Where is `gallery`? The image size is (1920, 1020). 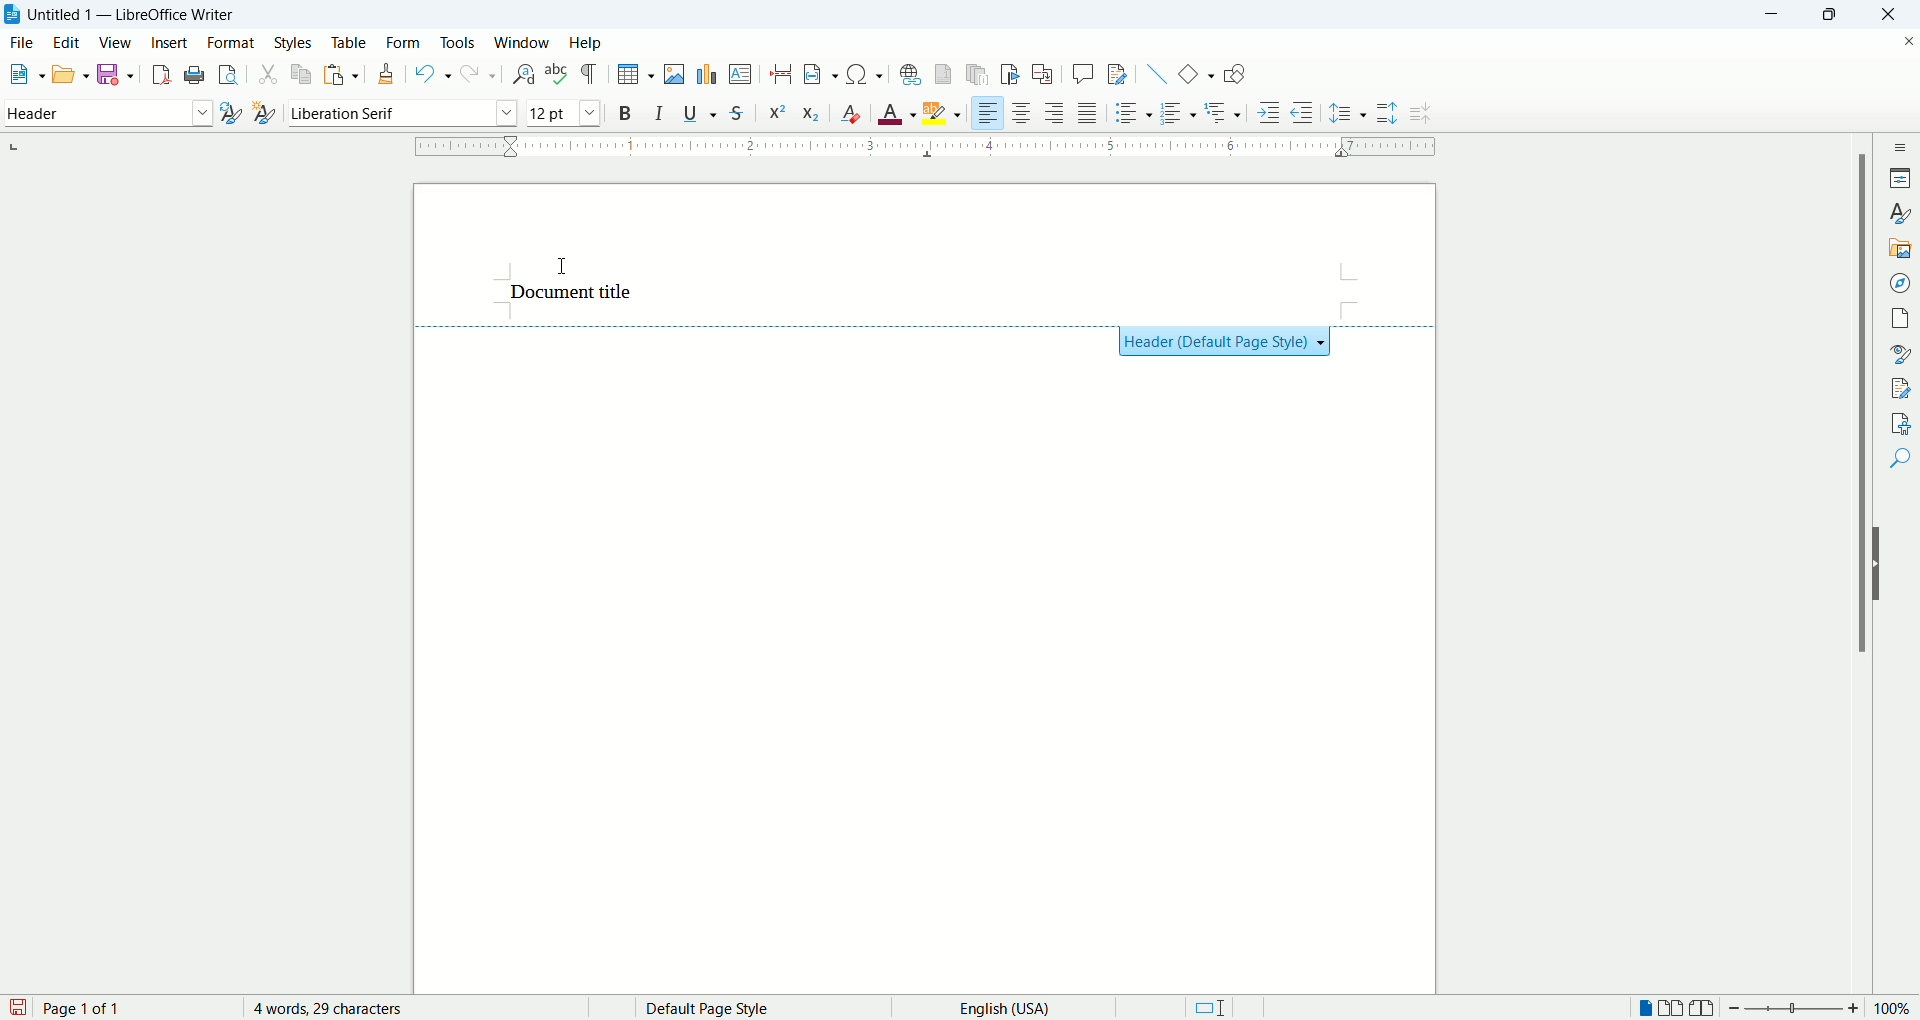
gallery is located at coordinates (1900, 249).